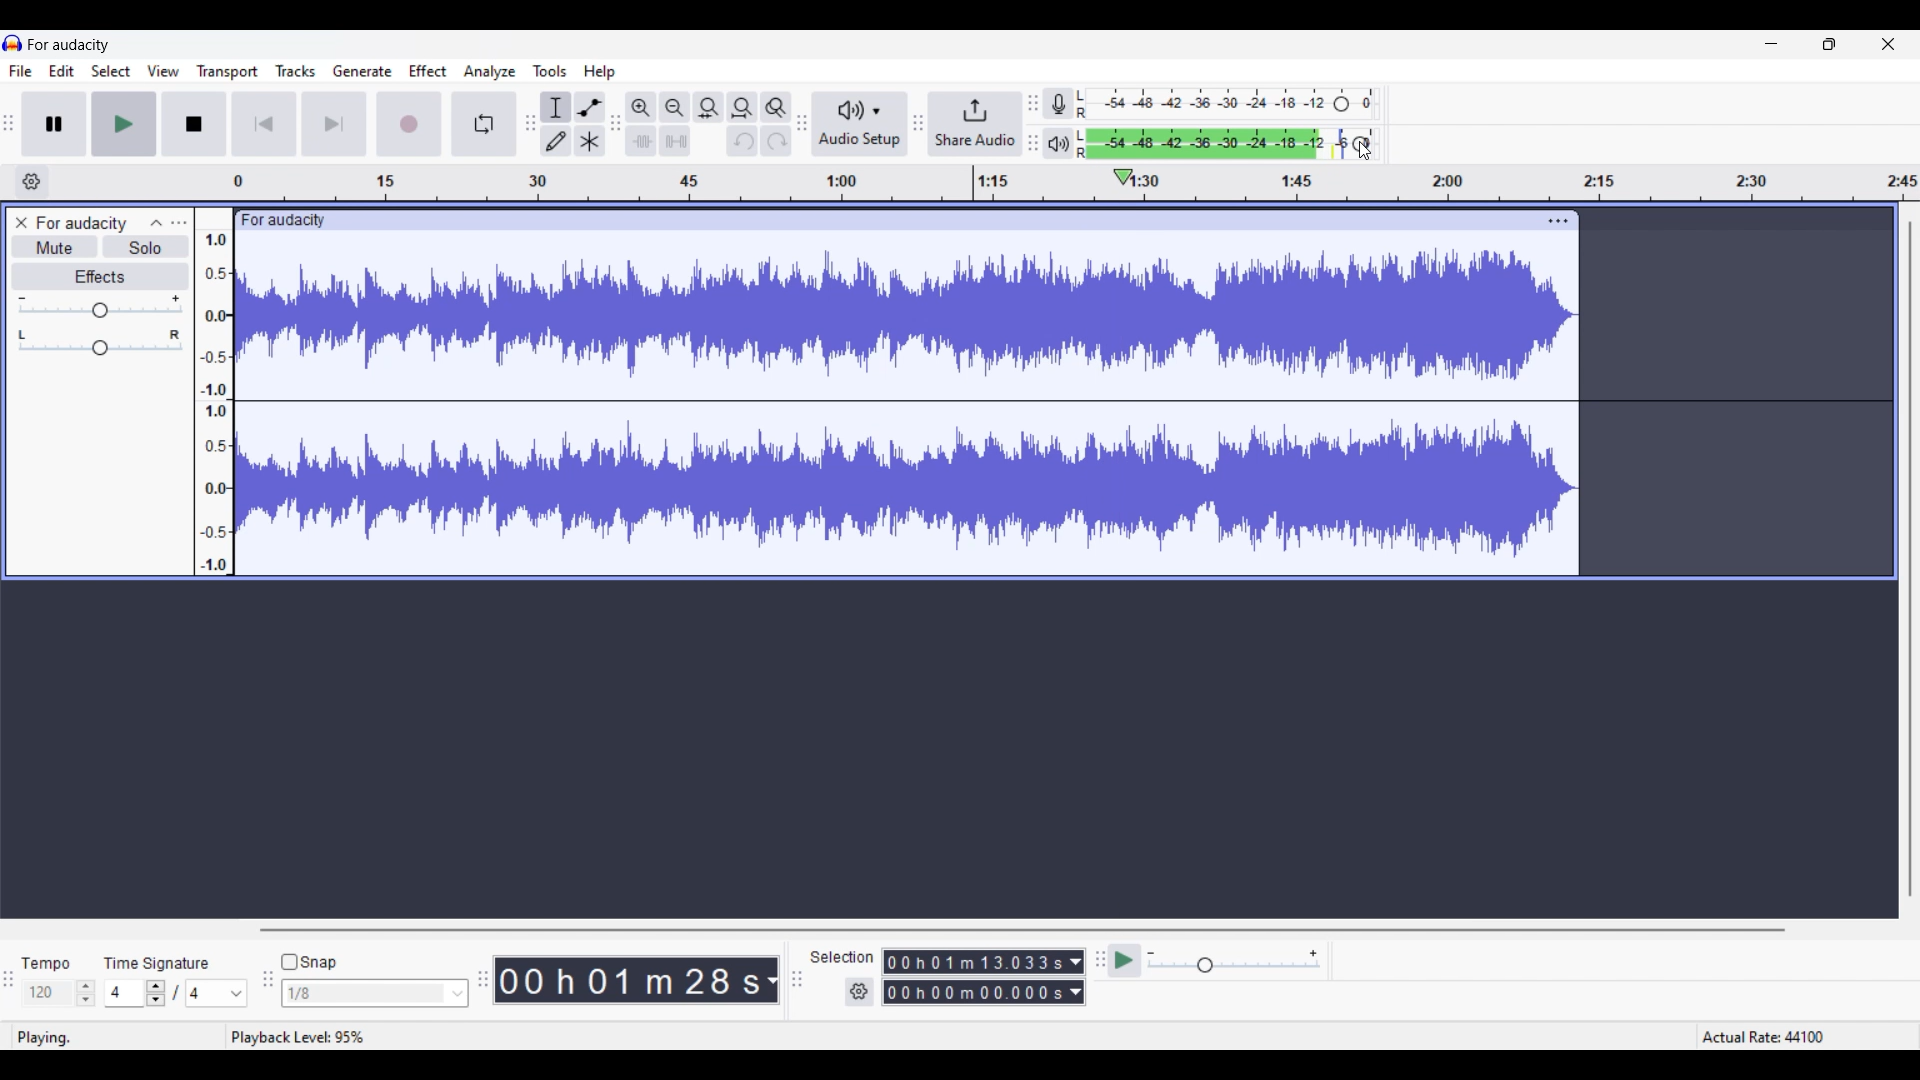 The image size is (1920, 1080). What do you see at coordinates (590, 108) in the screenshot?
I see `Envelop tool` at bounding box center [590, 108].